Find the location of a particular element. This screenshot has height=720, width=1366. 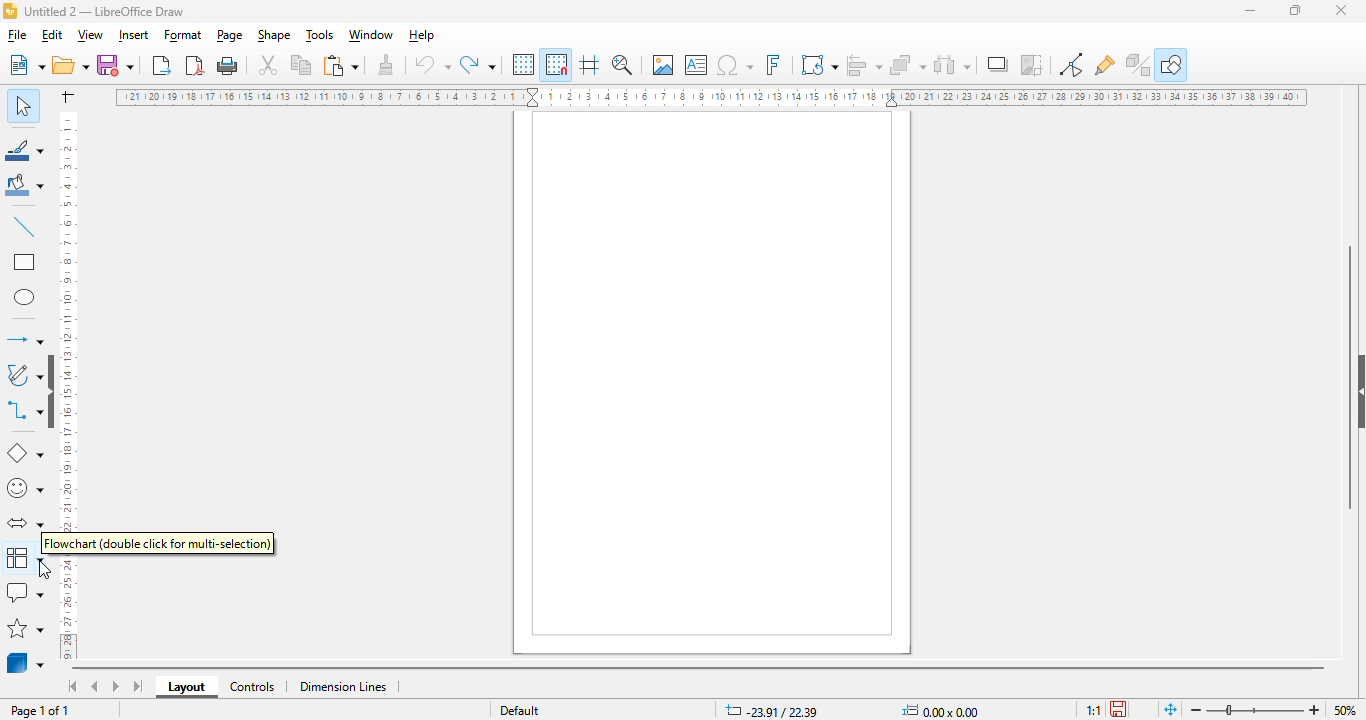

display grid is located at coordinates (522, 64).